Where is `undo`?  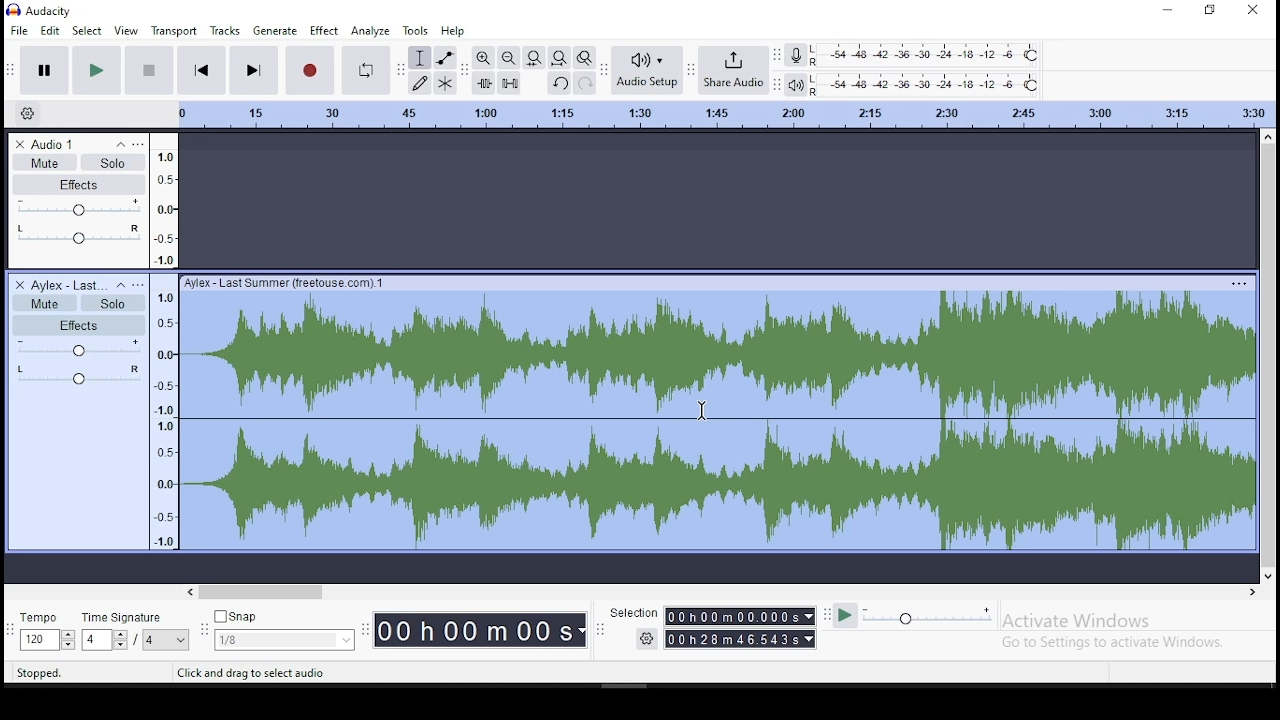 undo is located at coordinates (559, 83).